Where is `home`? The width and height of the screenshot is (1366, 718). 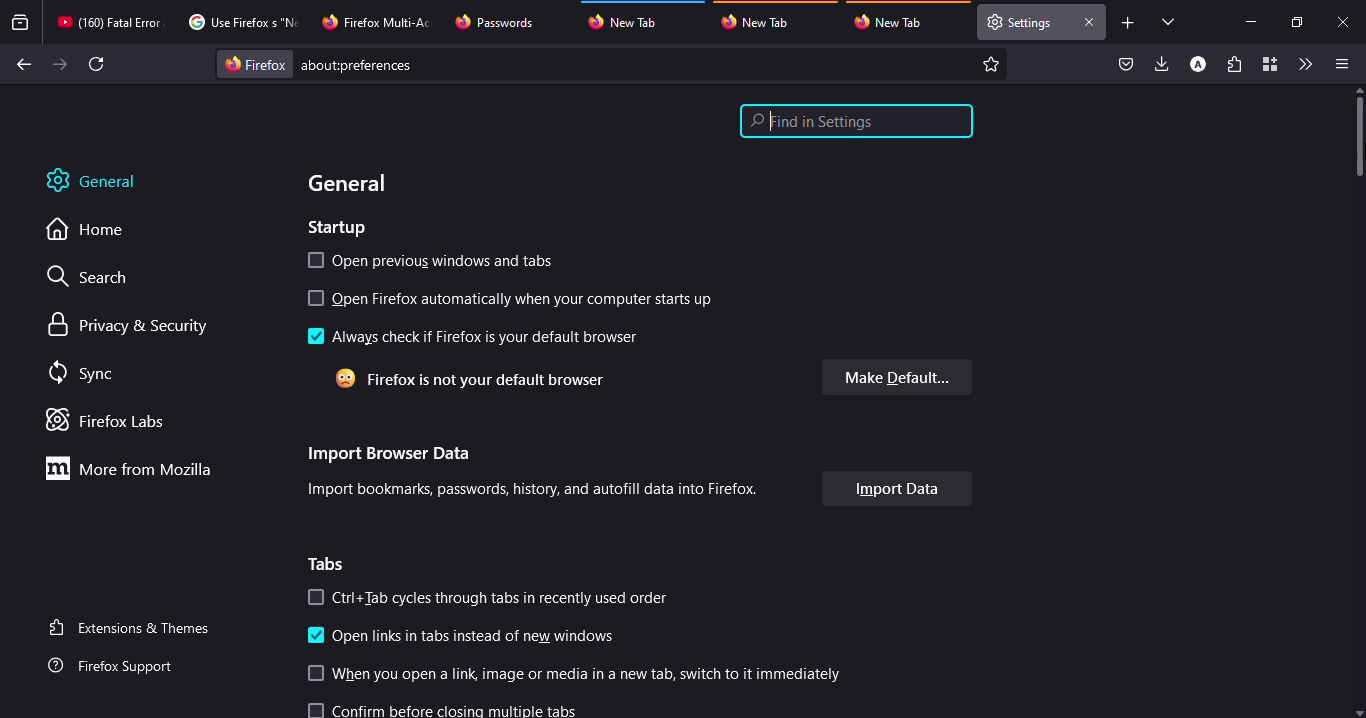
home is located at coordinates (96, 230).